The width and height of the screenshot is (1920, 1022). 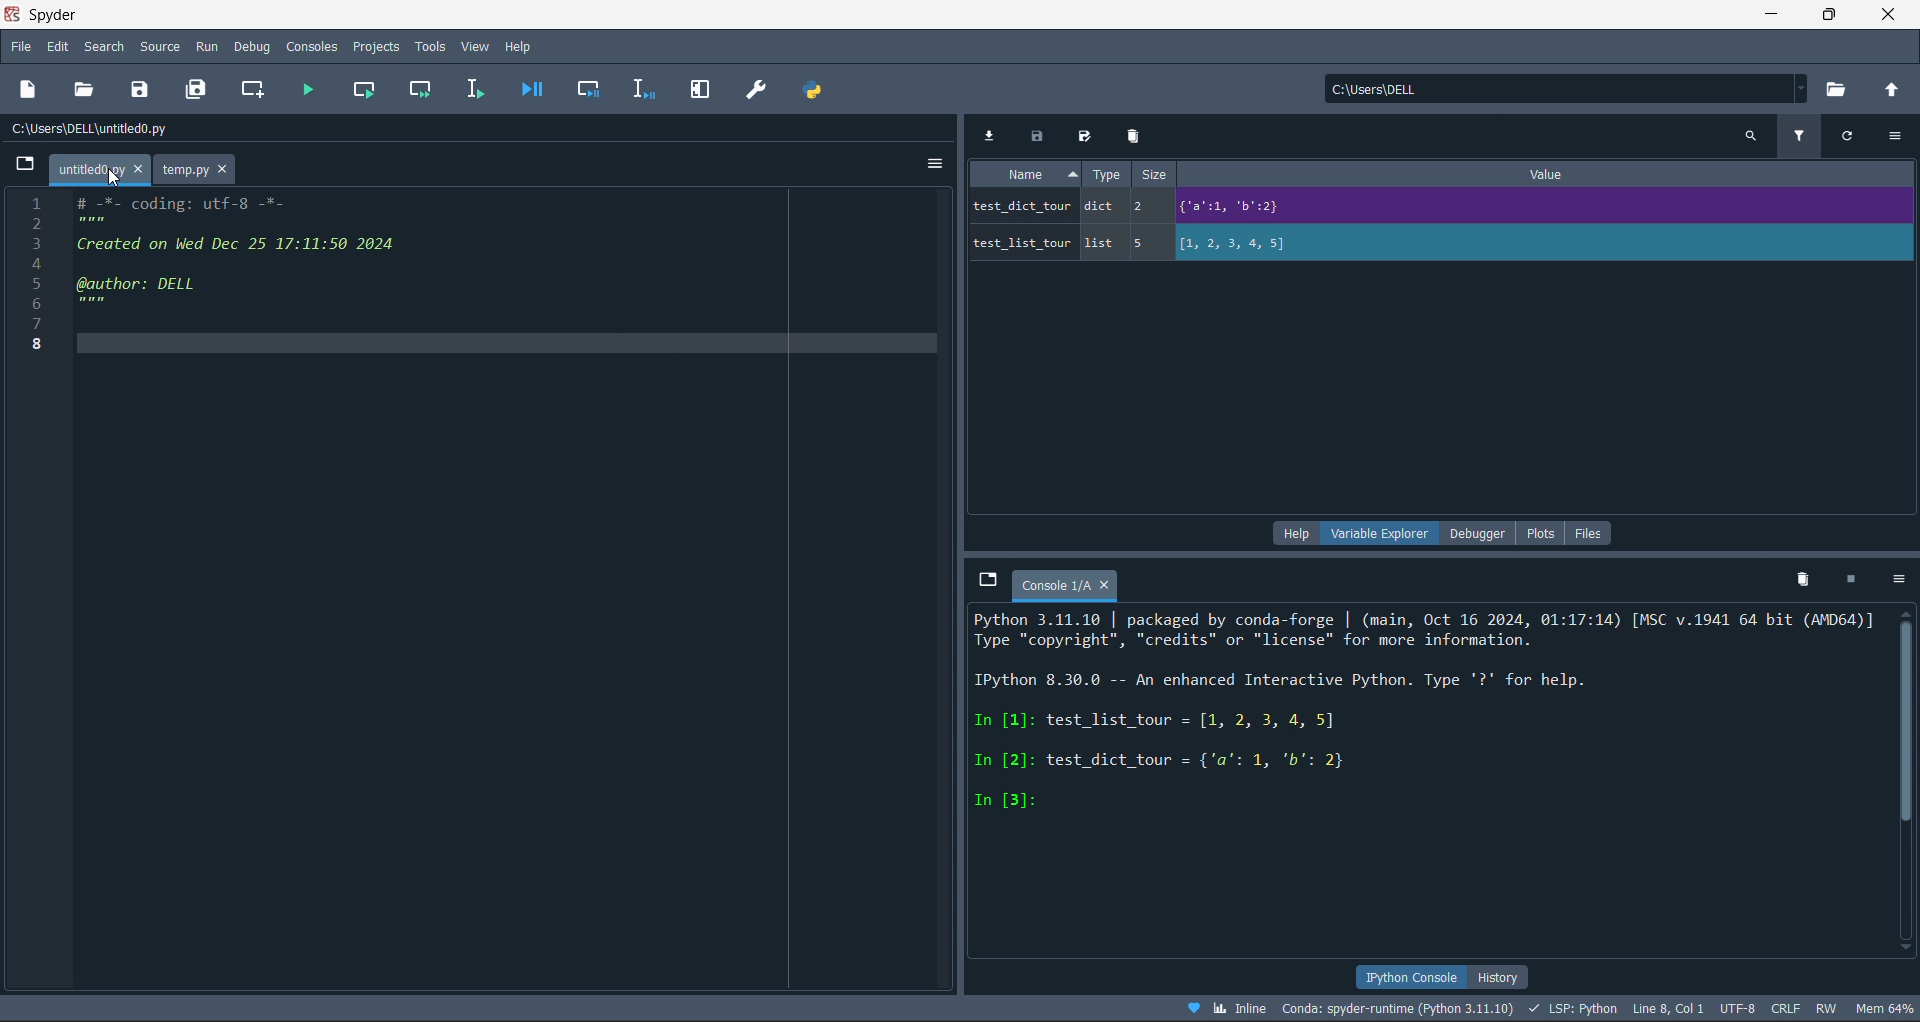 What do you see at coordinates (1544, 533) in the screenshot?
I see `plots pane` at bounding box center [1544, 533].